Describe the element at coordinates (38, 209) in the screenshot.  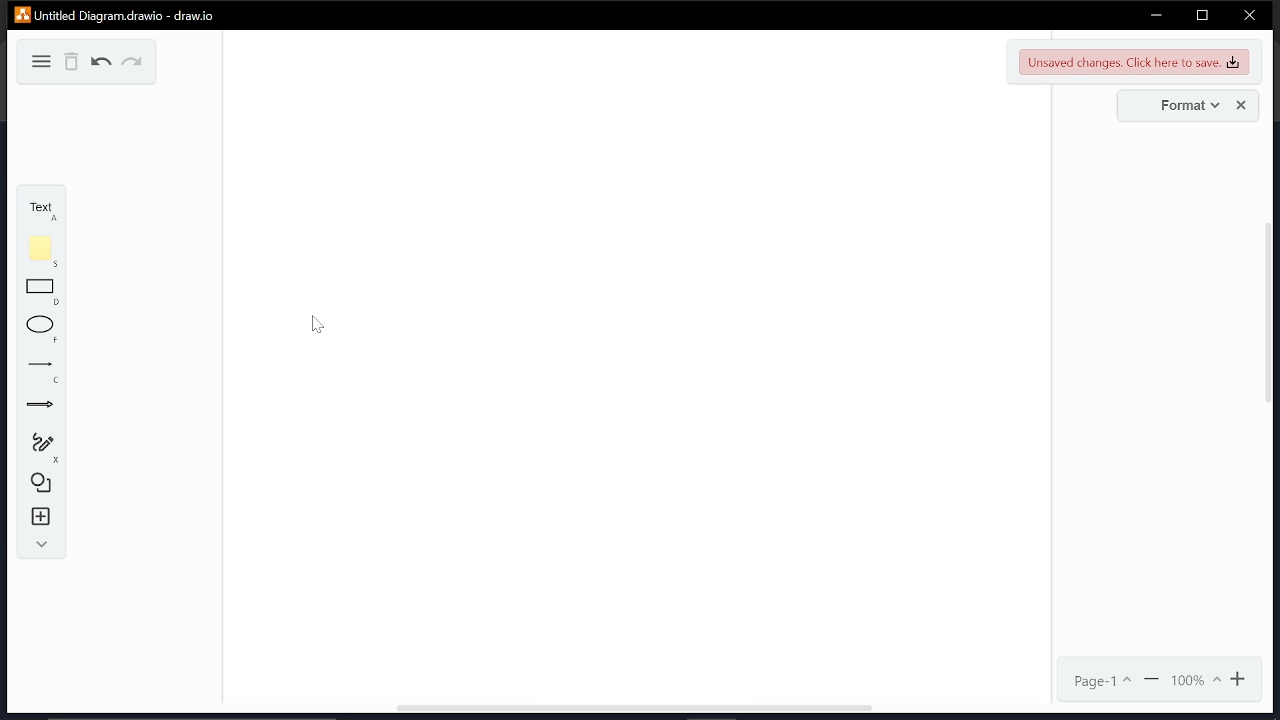
I see `text` at that location.